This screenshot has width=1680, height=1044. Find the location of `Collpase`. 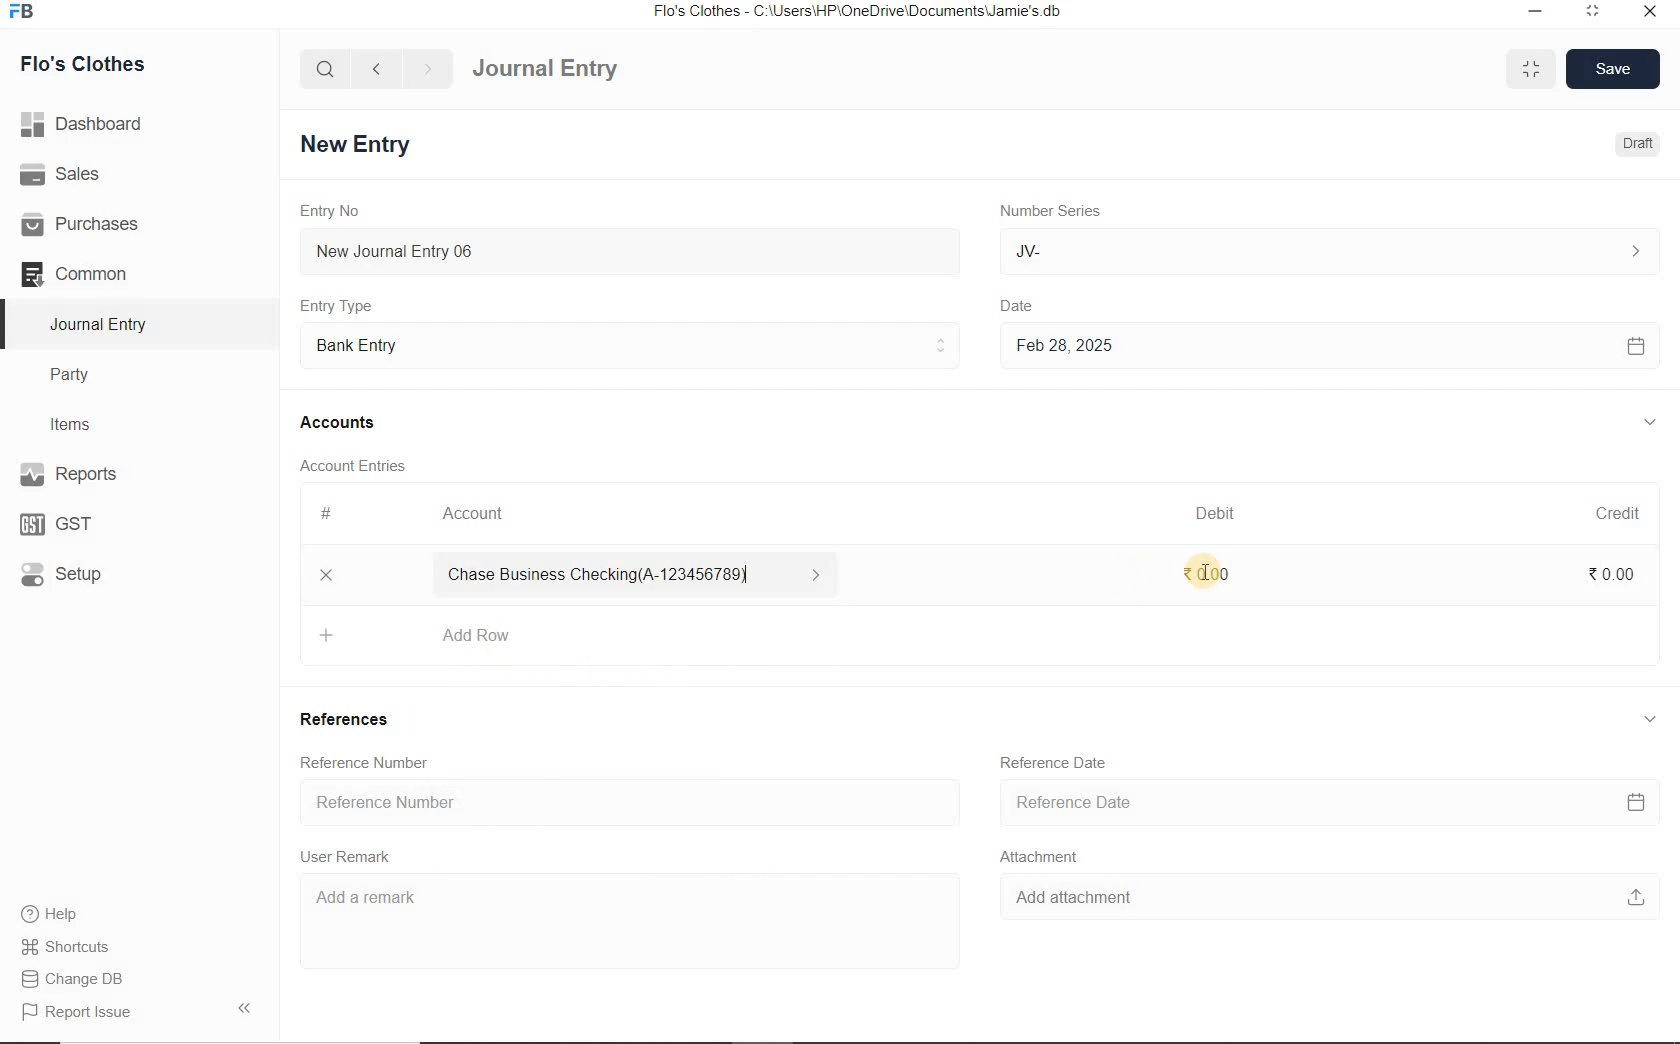

Collpase is located at coordinates (244, 1007).